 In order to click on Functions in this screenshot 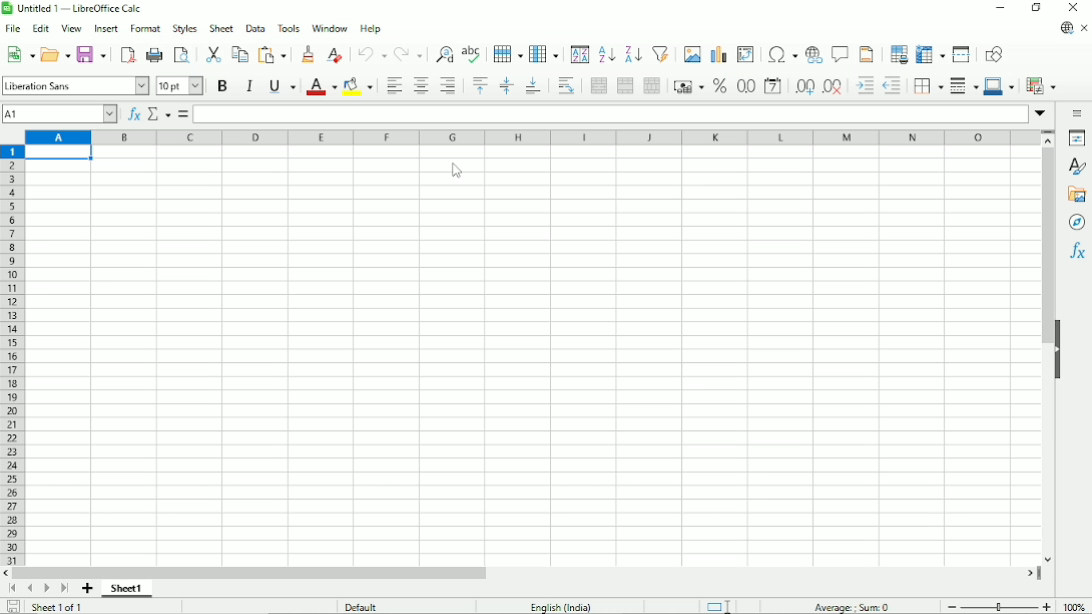, I will do `click(1076, 254)`.